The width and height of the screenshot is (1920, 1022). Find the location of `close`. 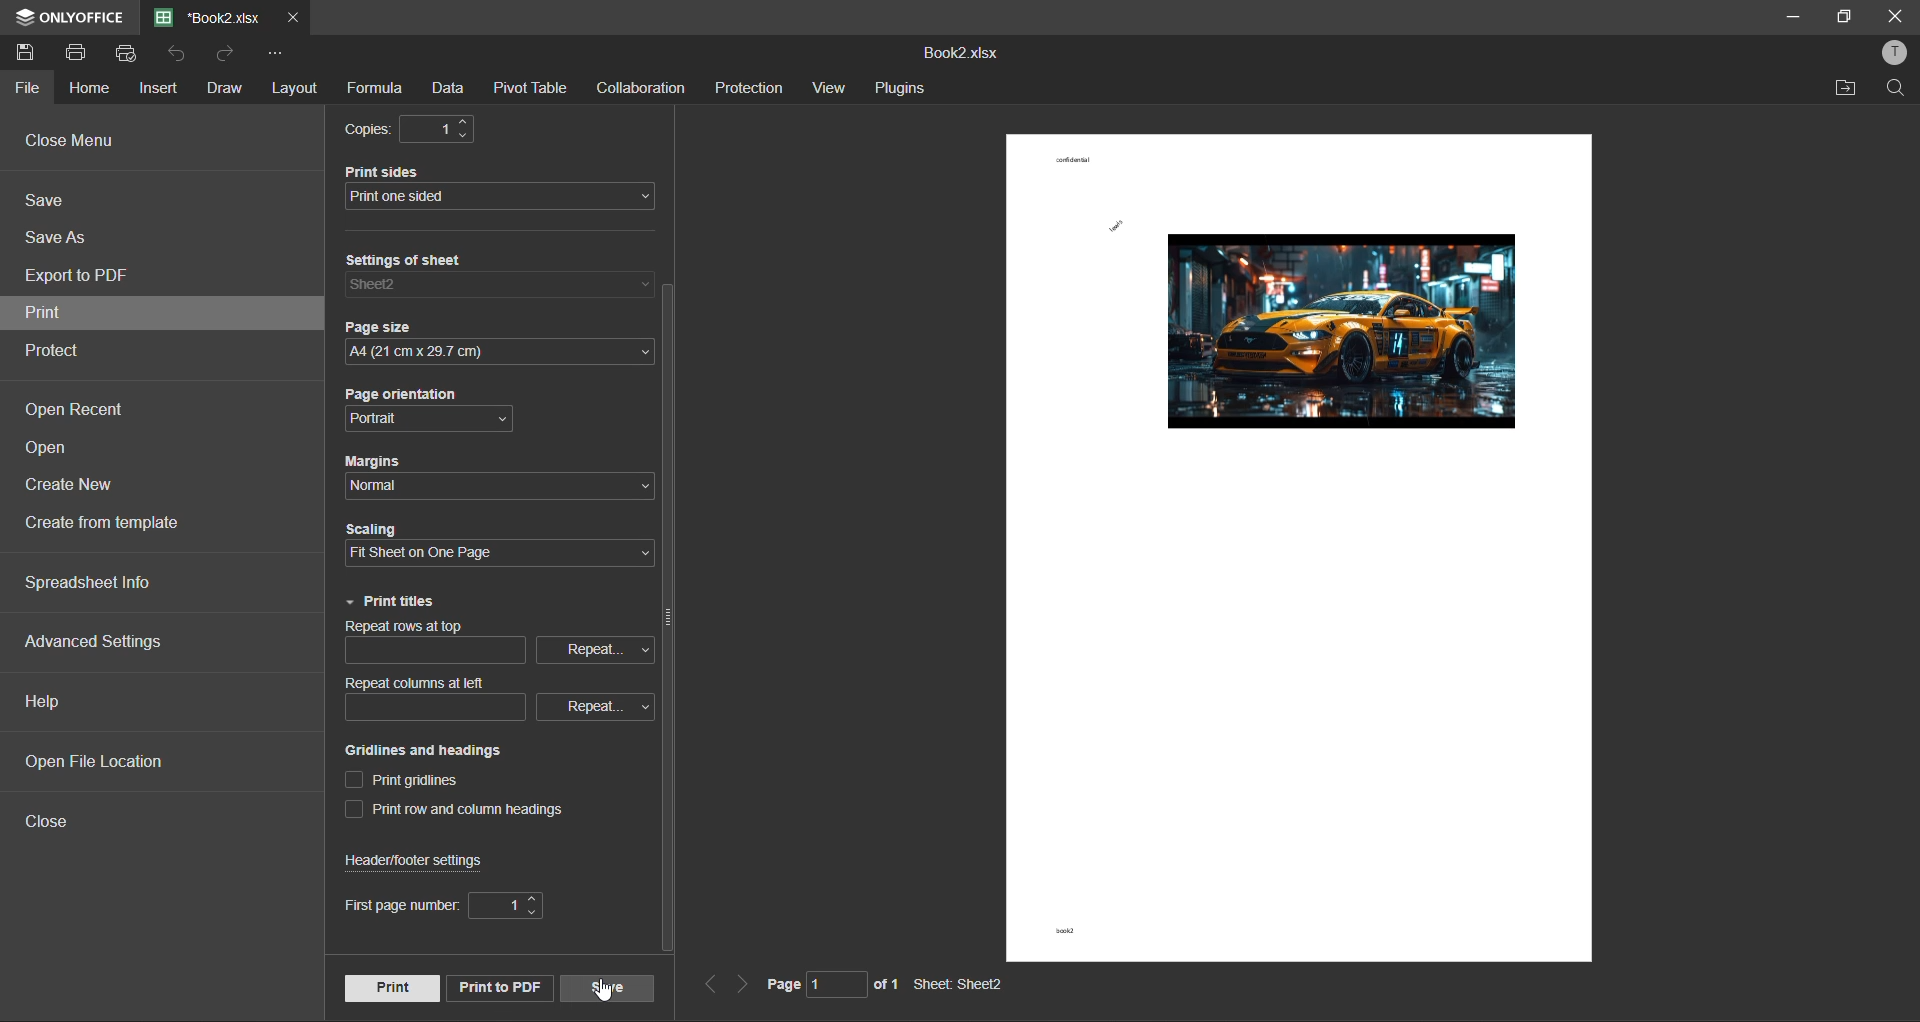

close is located at coordinates (49, 822).